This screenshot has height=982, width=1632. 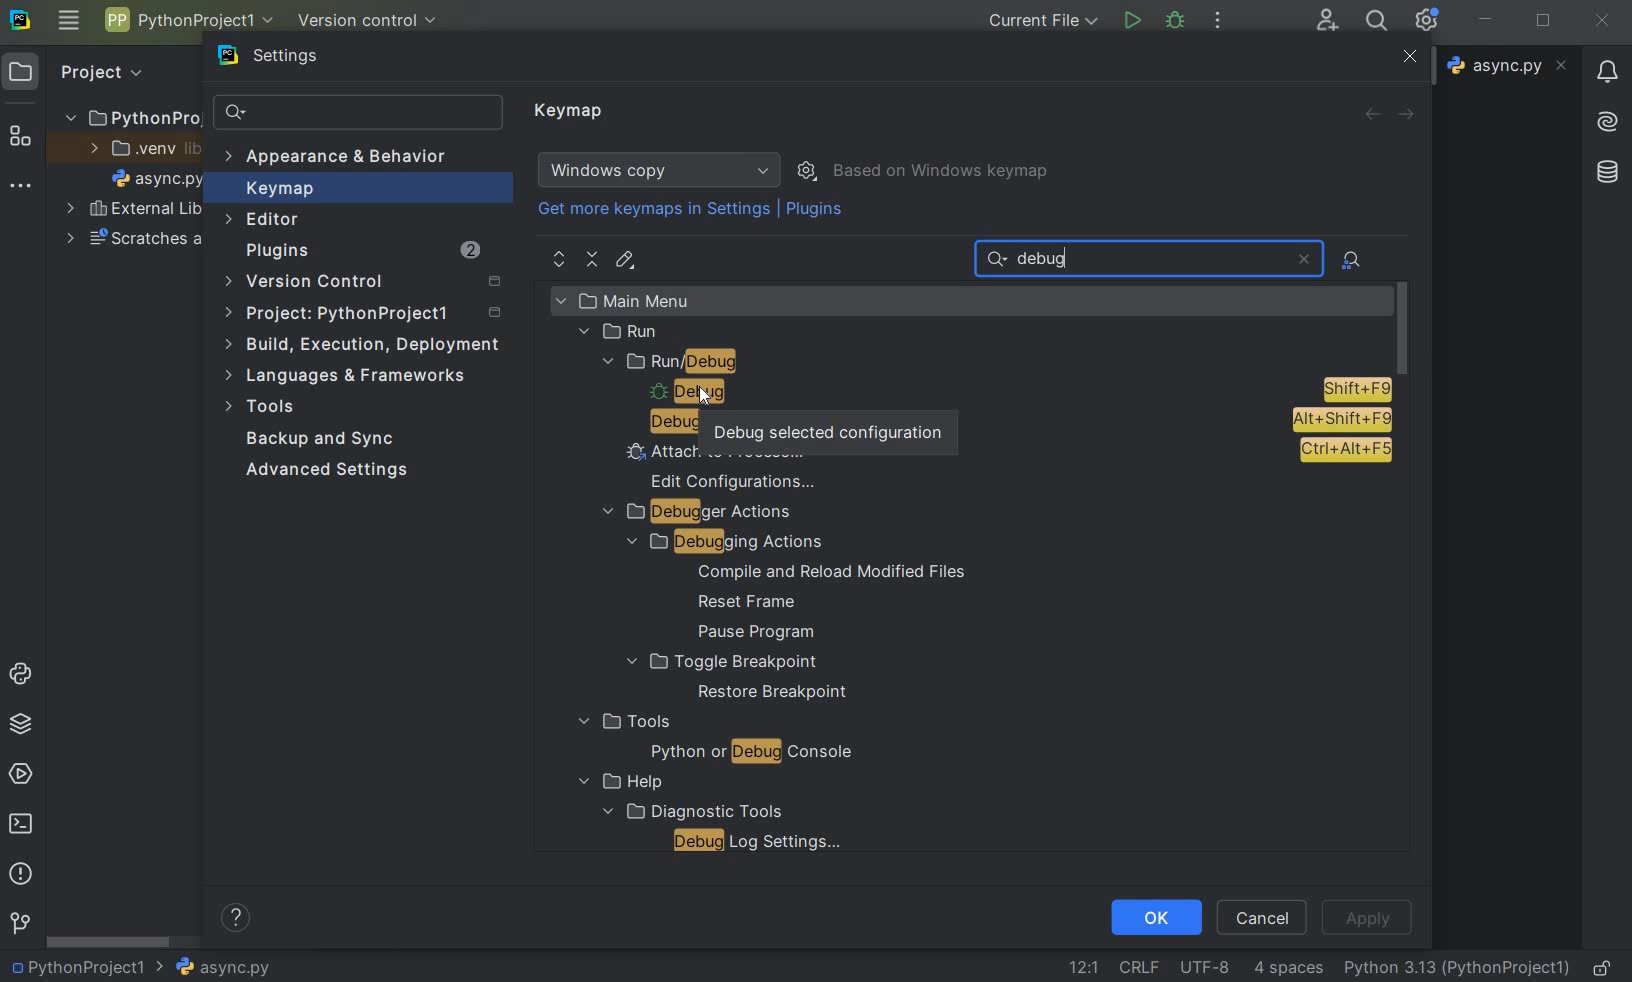 What do you see at coordinates (593, 260) in the screenshot?
I see `collapse all` at bounding box center [593, 260].